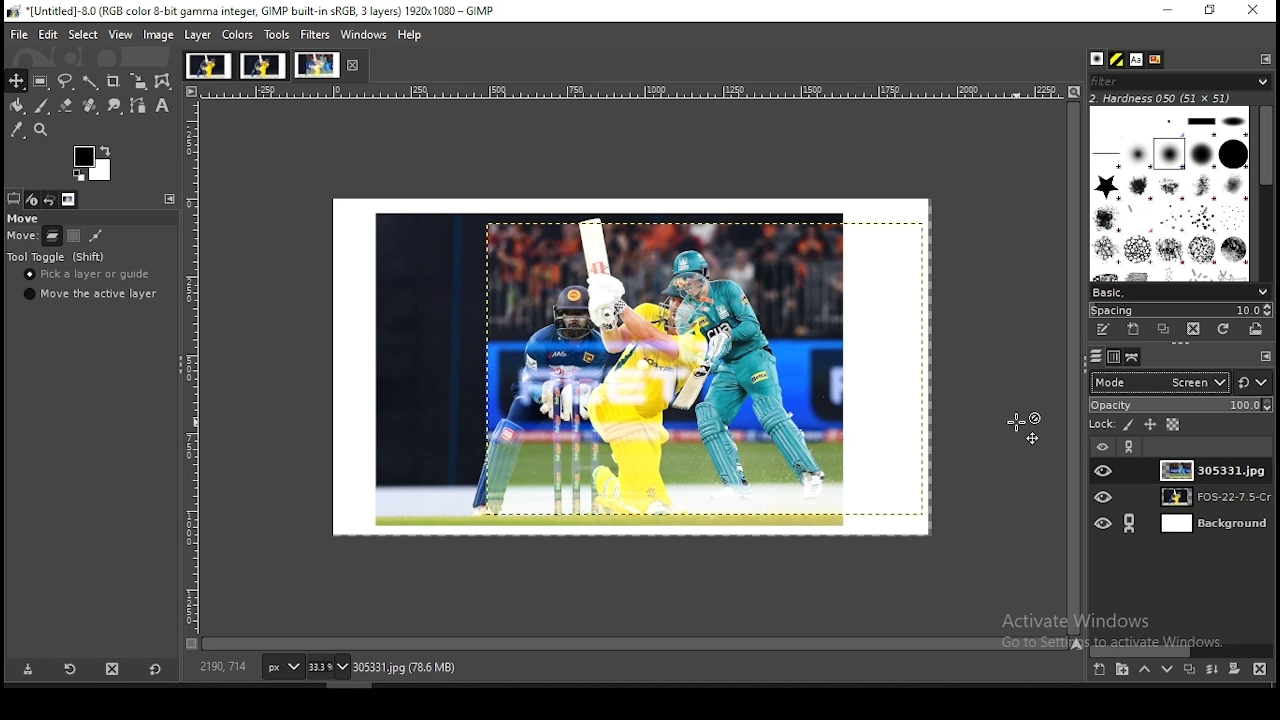 The width and height of the screenshot is (1280, 720). What do you see at coordinates (1097, 59) in the screenshot?
I see `brushes` at bounding box center [1097, 59].